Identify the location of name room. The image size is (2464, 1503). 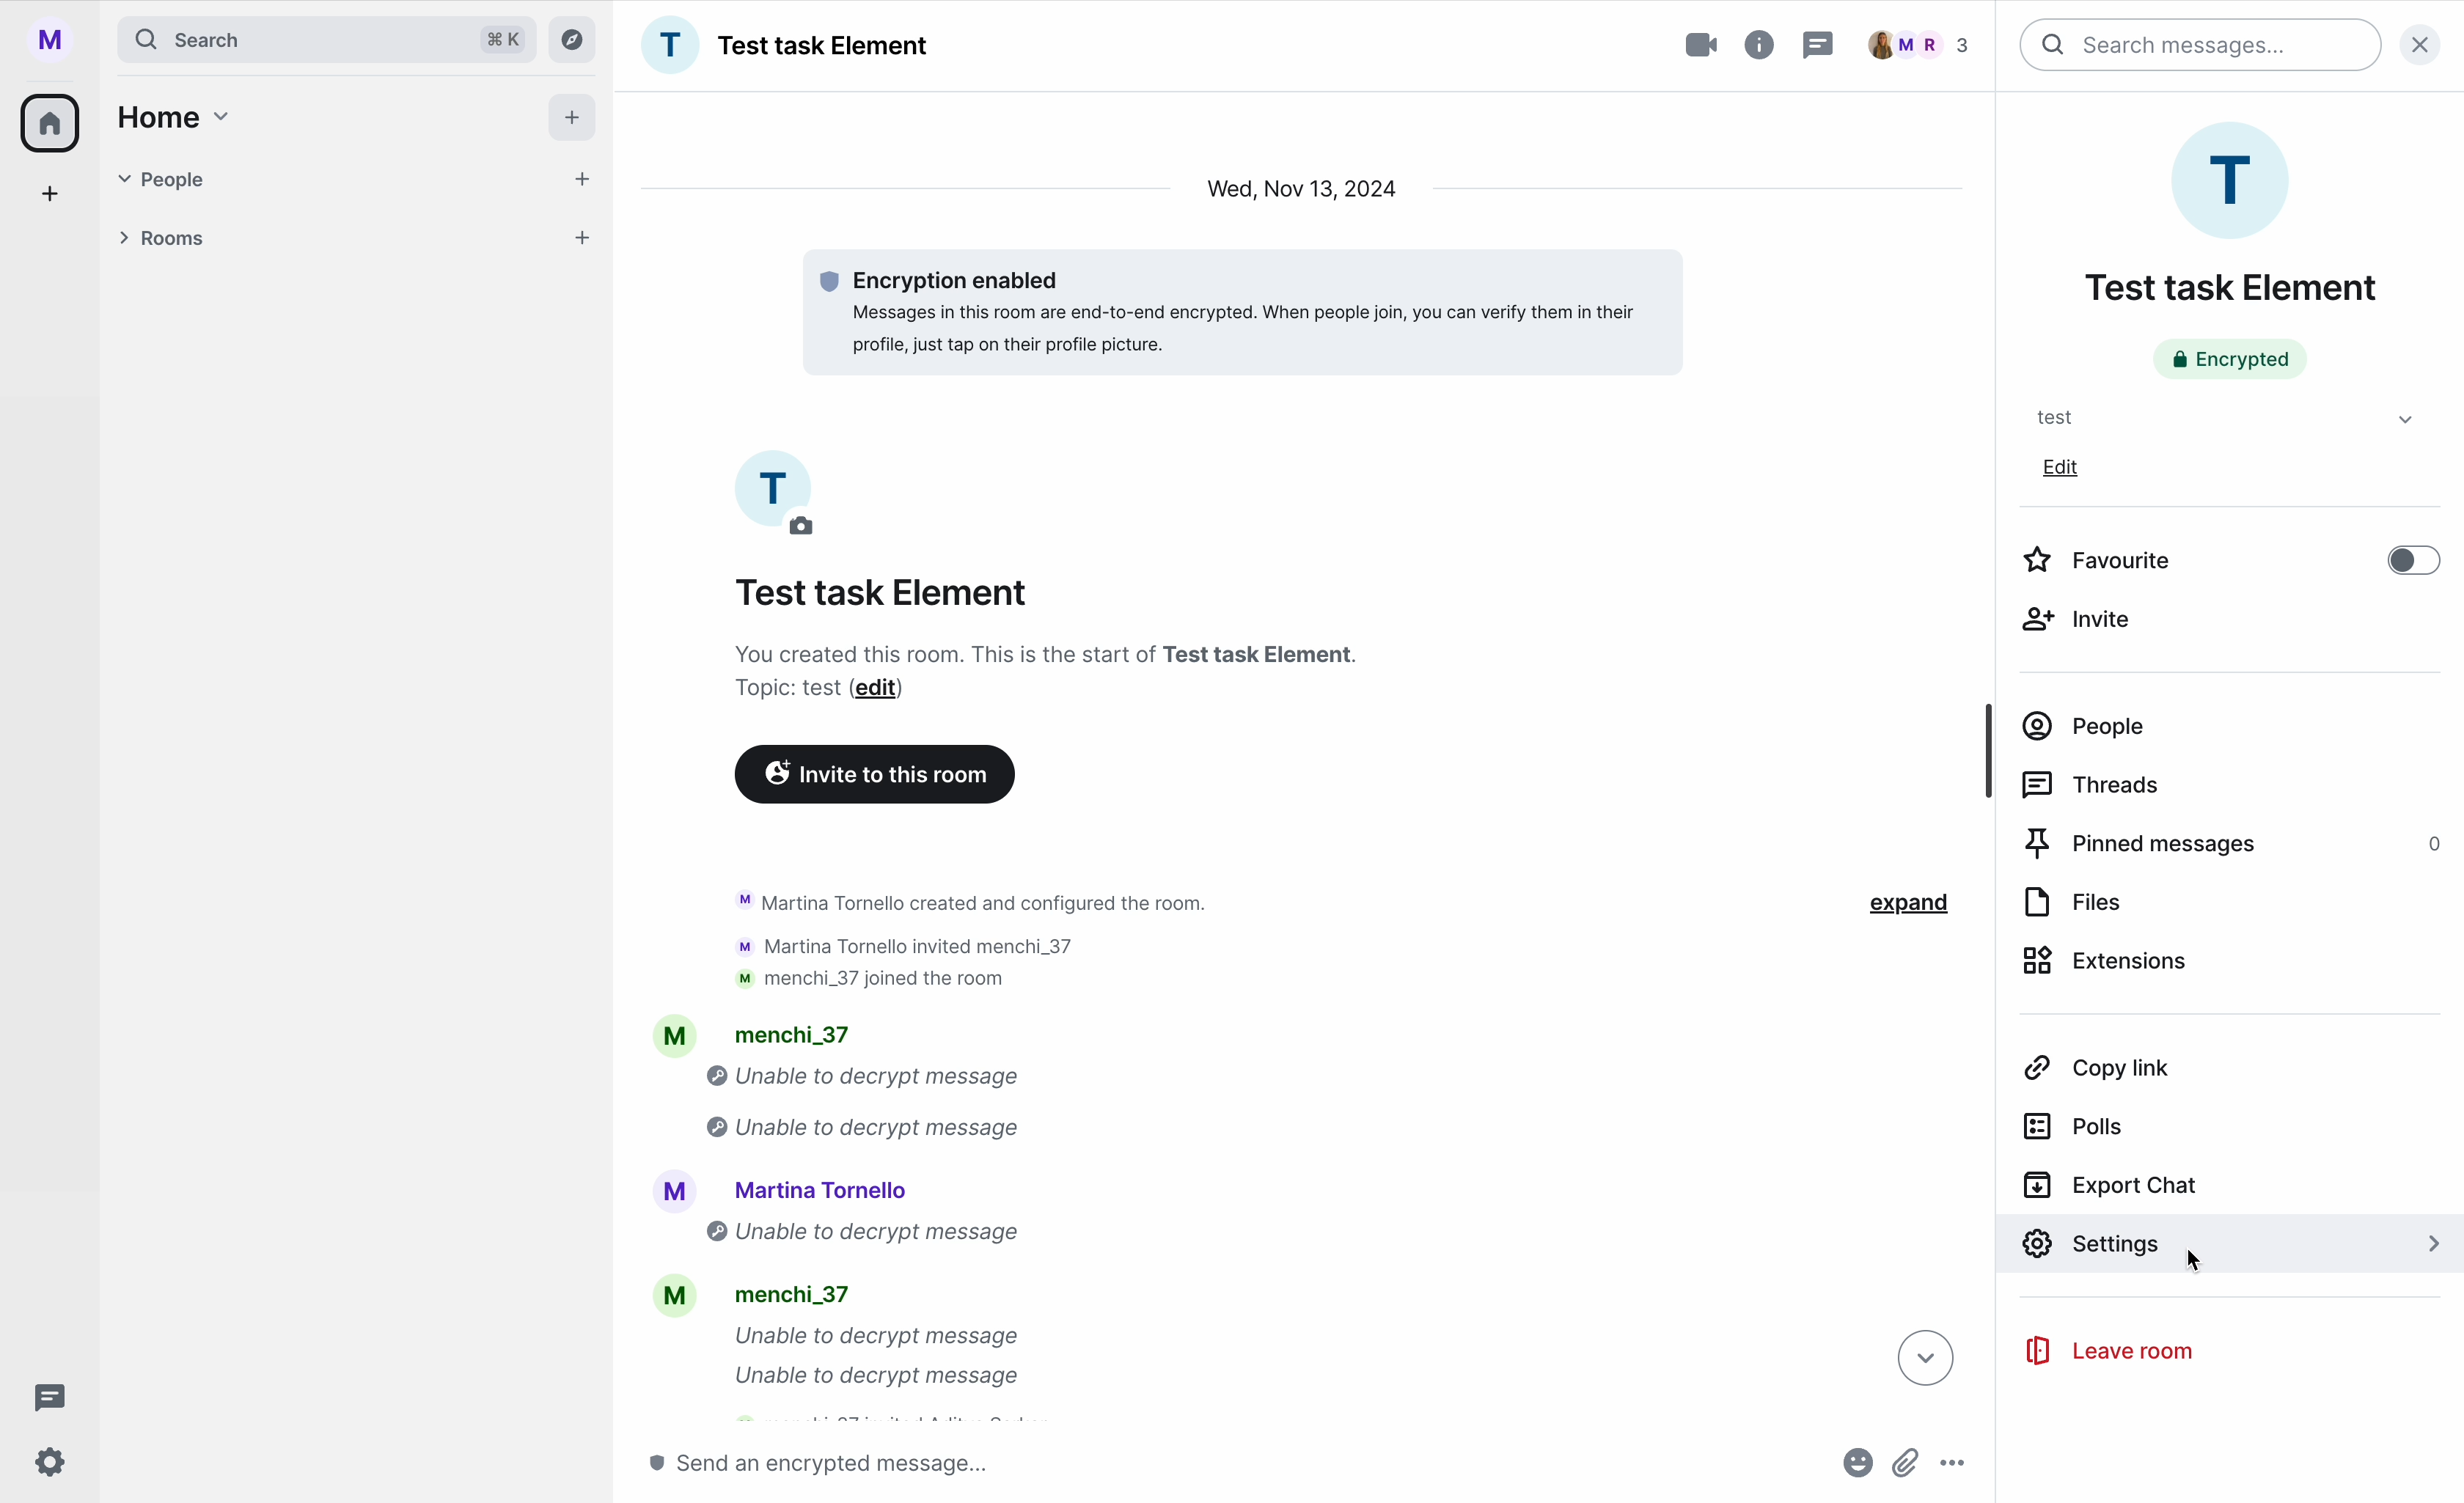
(2230, 288).